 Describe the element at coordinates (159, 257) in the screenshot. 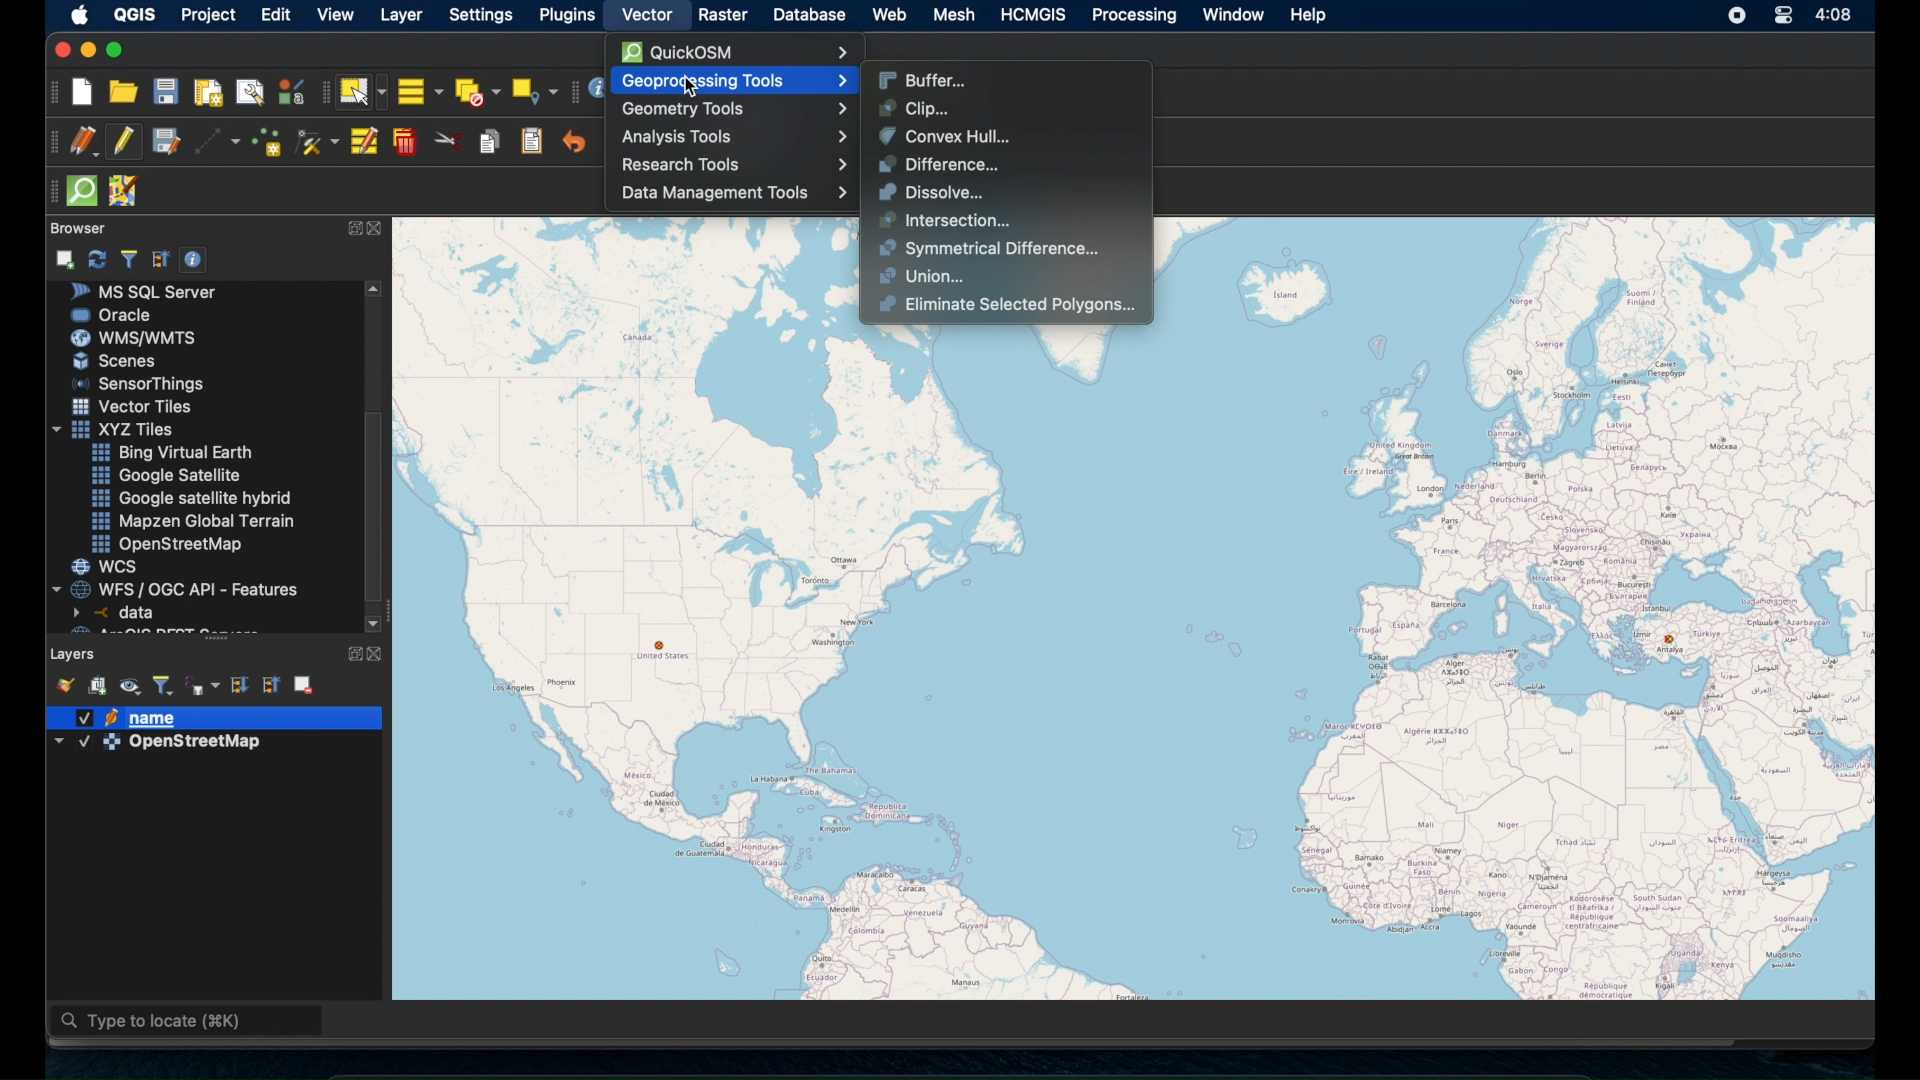

I see `collapse all` at that location.